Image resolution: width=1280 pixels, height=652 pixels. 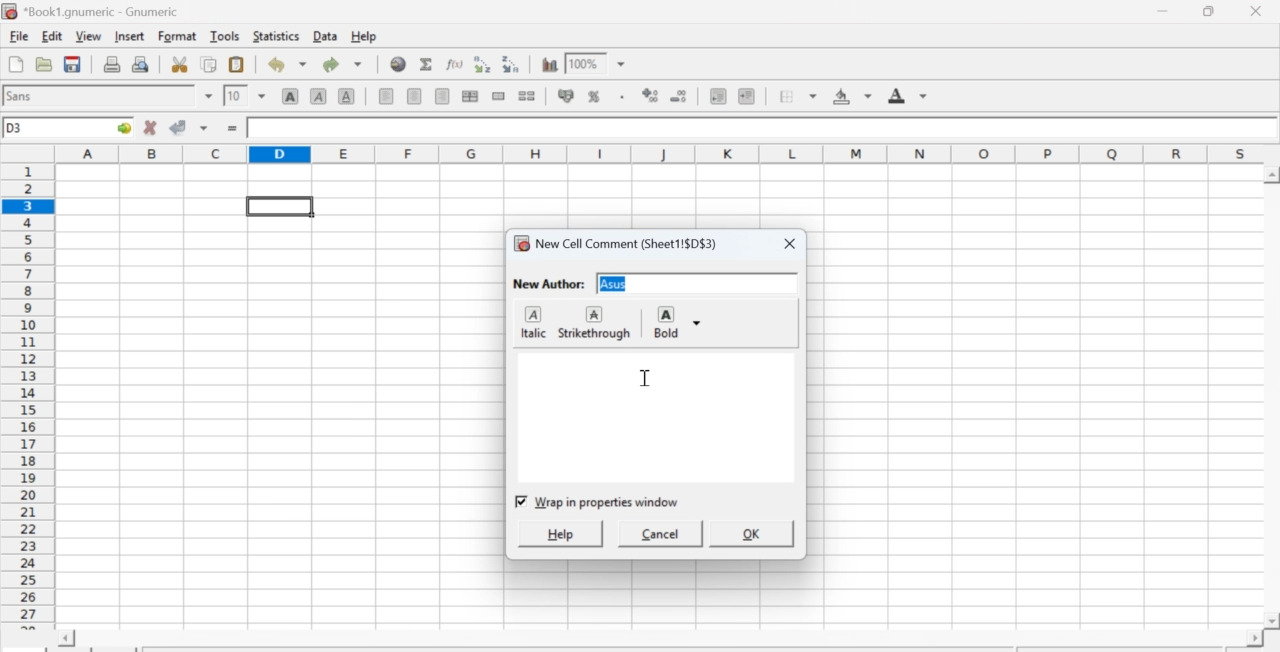 I want to click on cancel, so click(x=658, y=533).